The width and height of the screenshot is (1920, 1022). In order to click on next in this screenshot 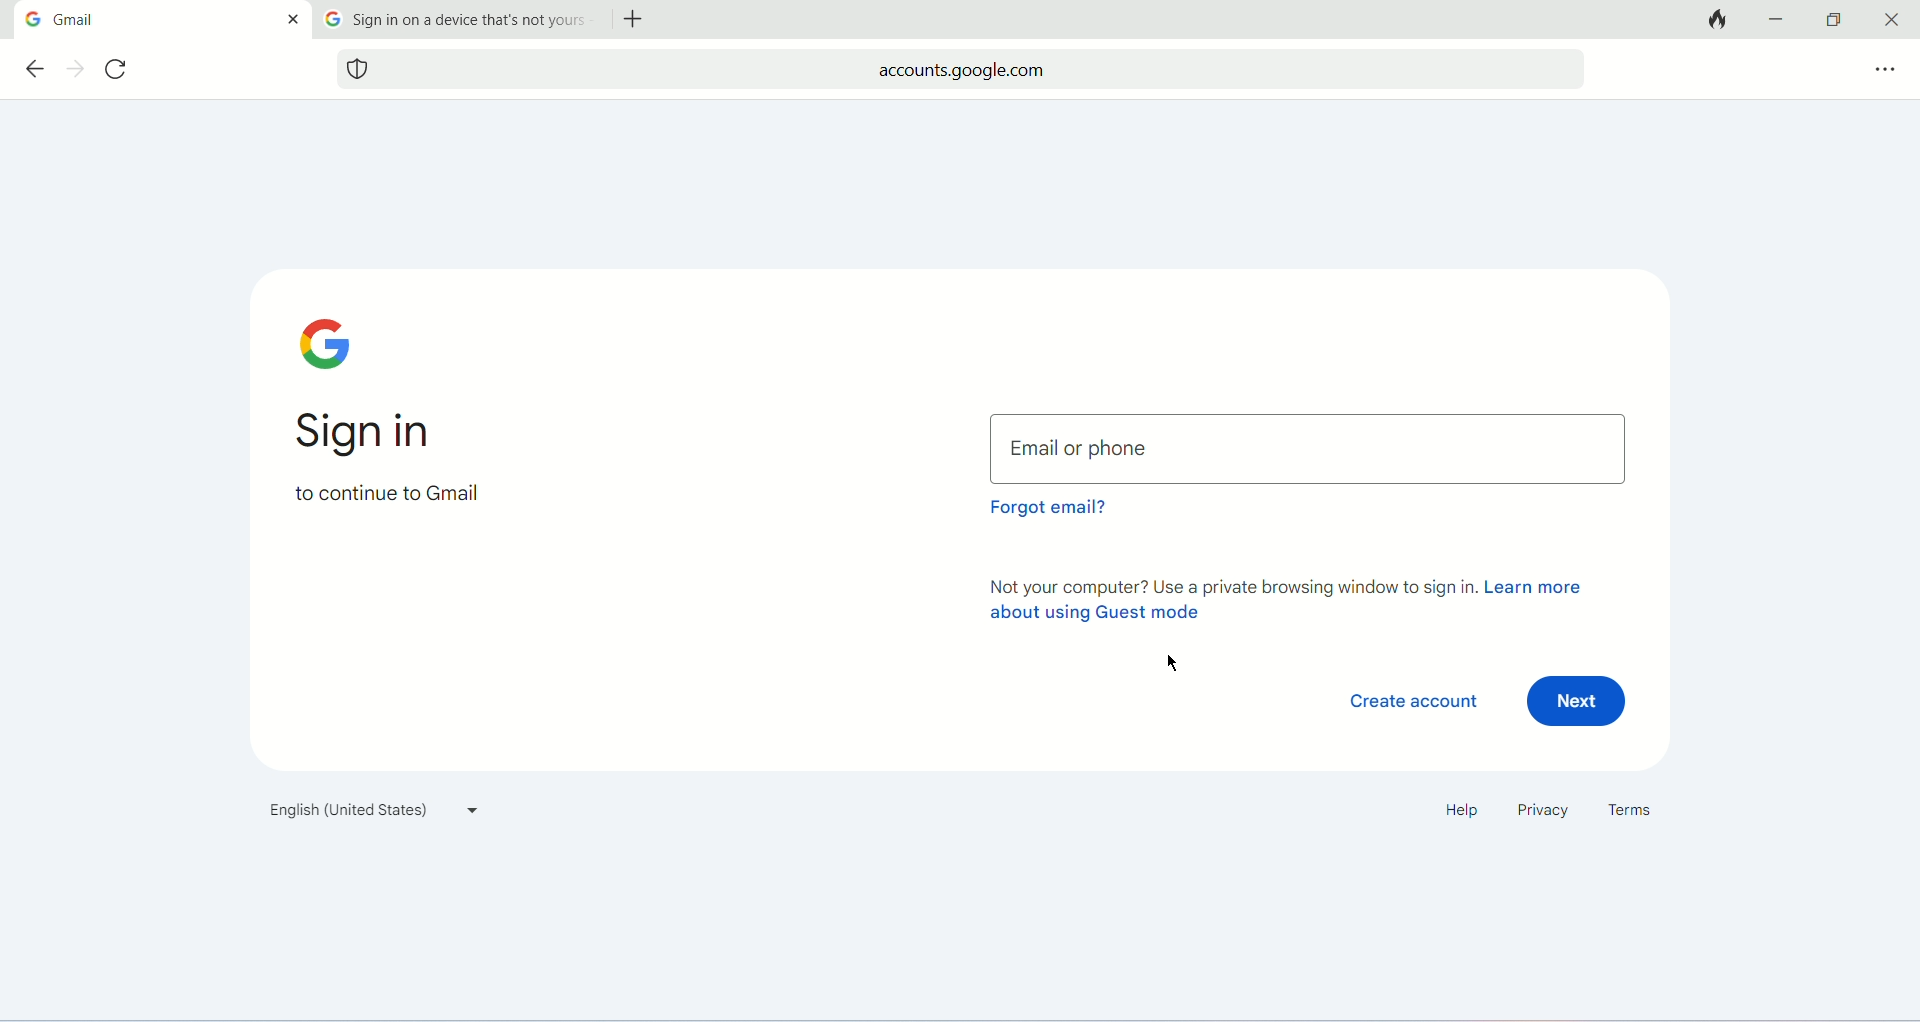, I will do `click(1580, 702)`.